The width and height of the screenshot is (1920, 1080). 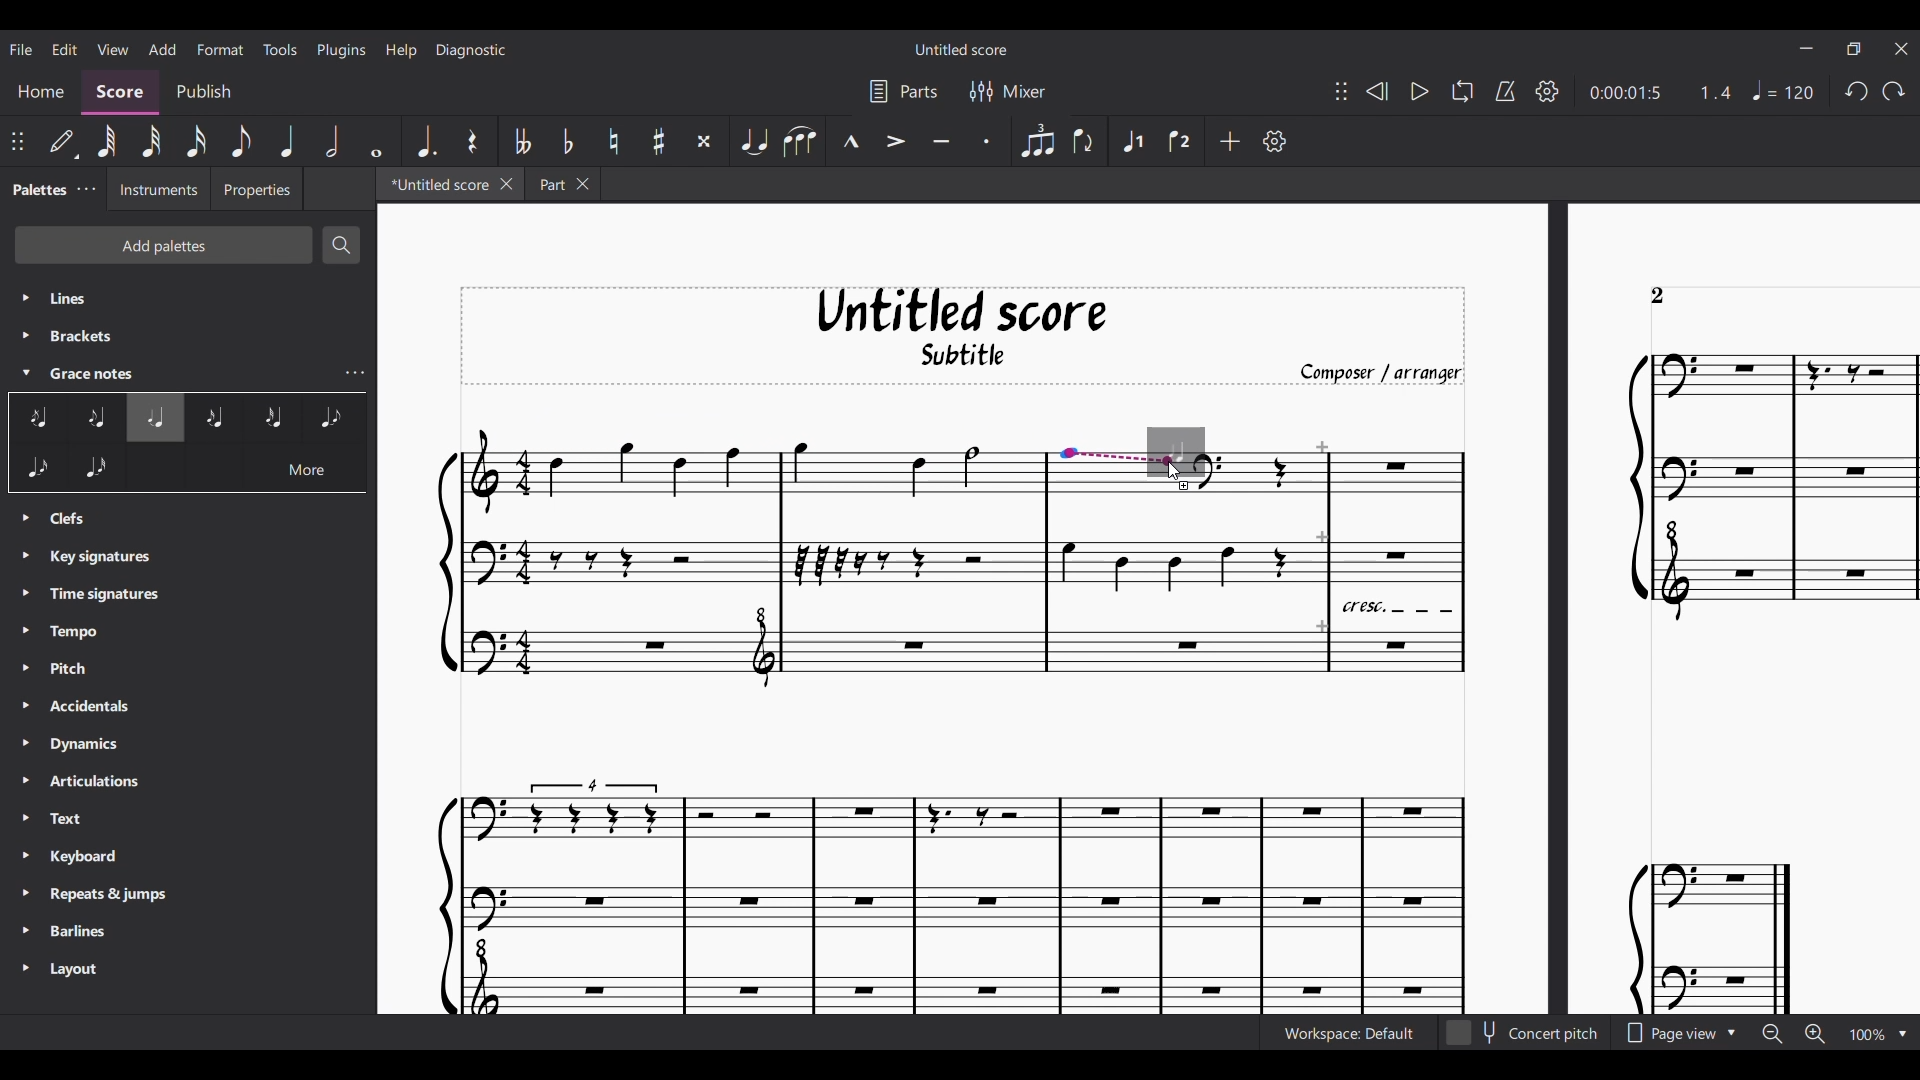 What do you see at coordinates (960, 49) in the screenshot?
I see `Score title` at bounding box center [960, 49].